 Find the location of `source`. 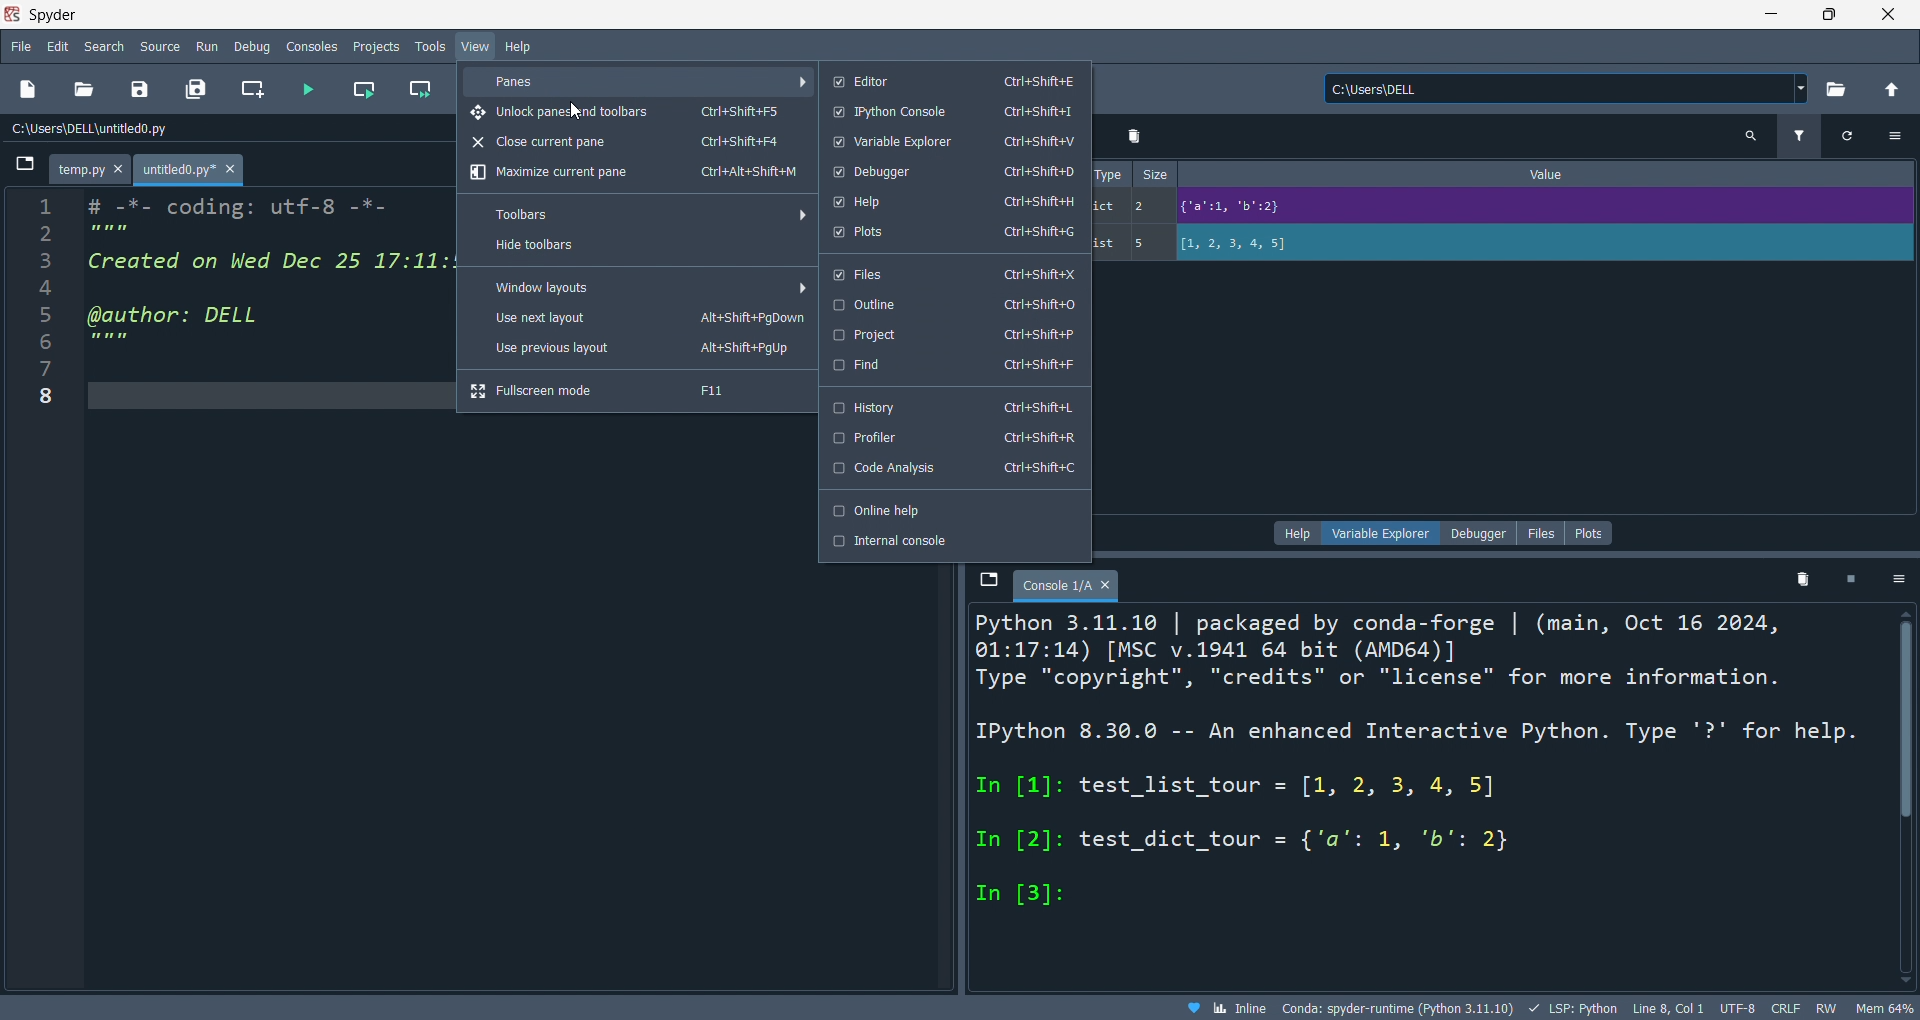

source is located at coordinates (159, 45).